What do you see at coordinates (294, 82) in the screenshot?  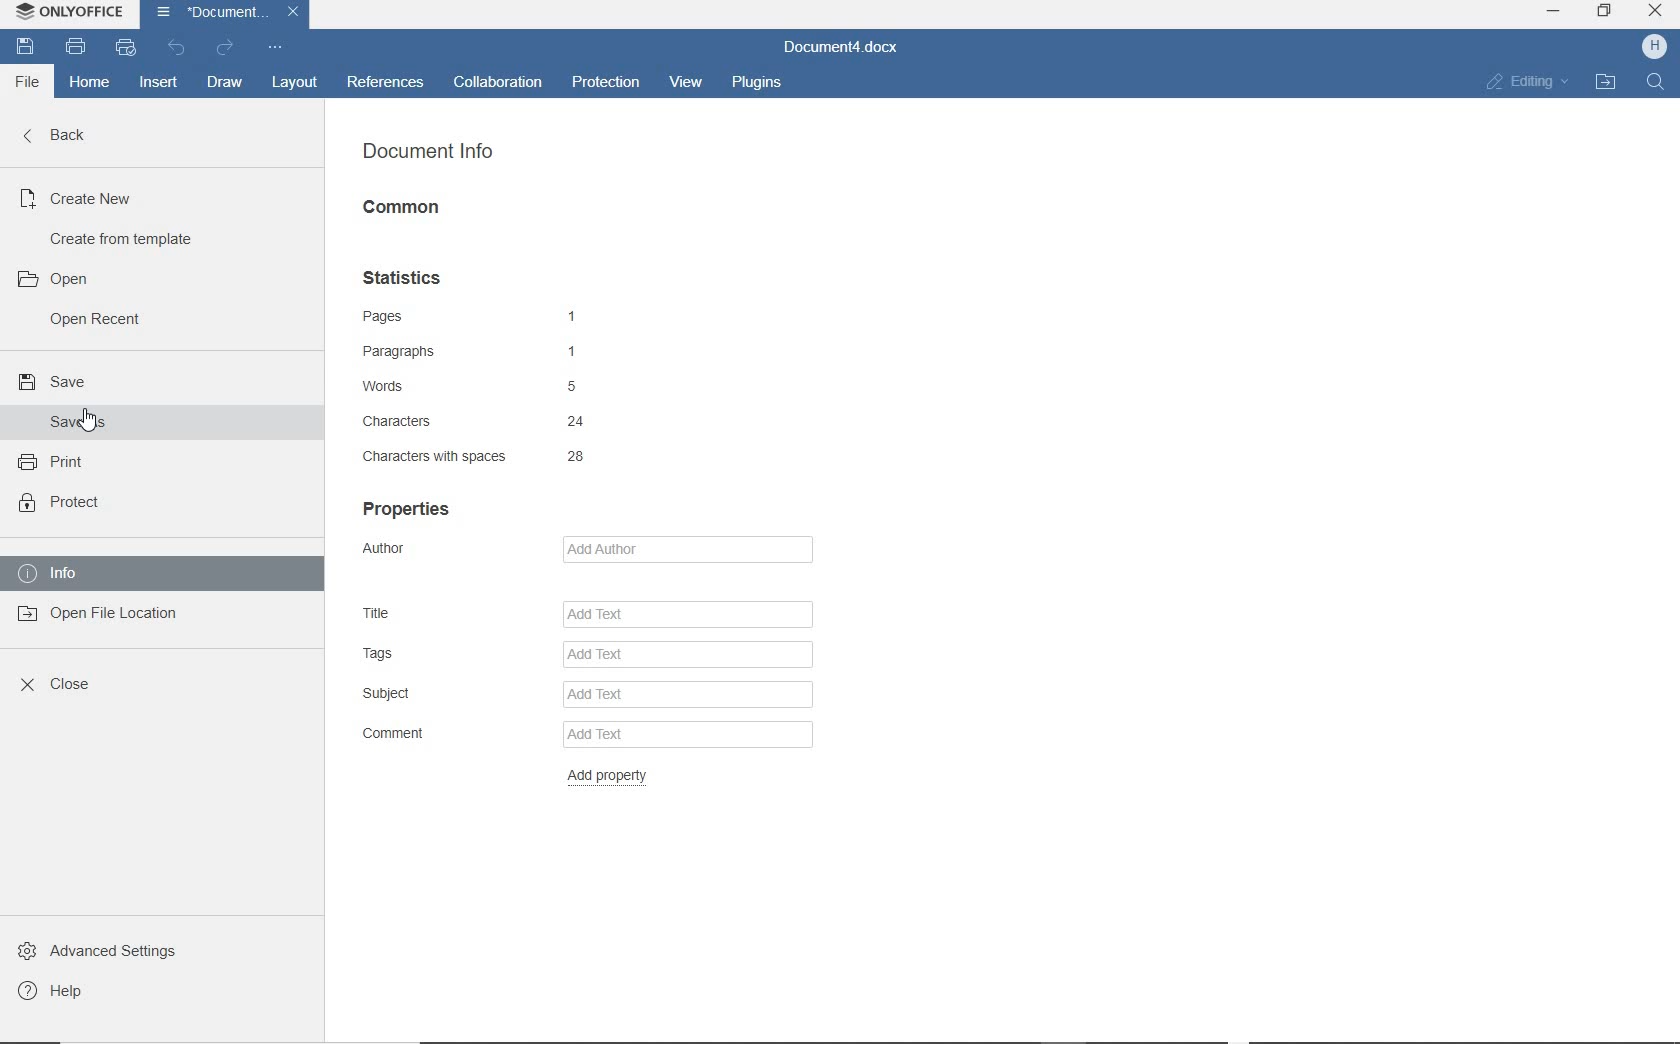 I see `layout` at bounding box center [294, 82].